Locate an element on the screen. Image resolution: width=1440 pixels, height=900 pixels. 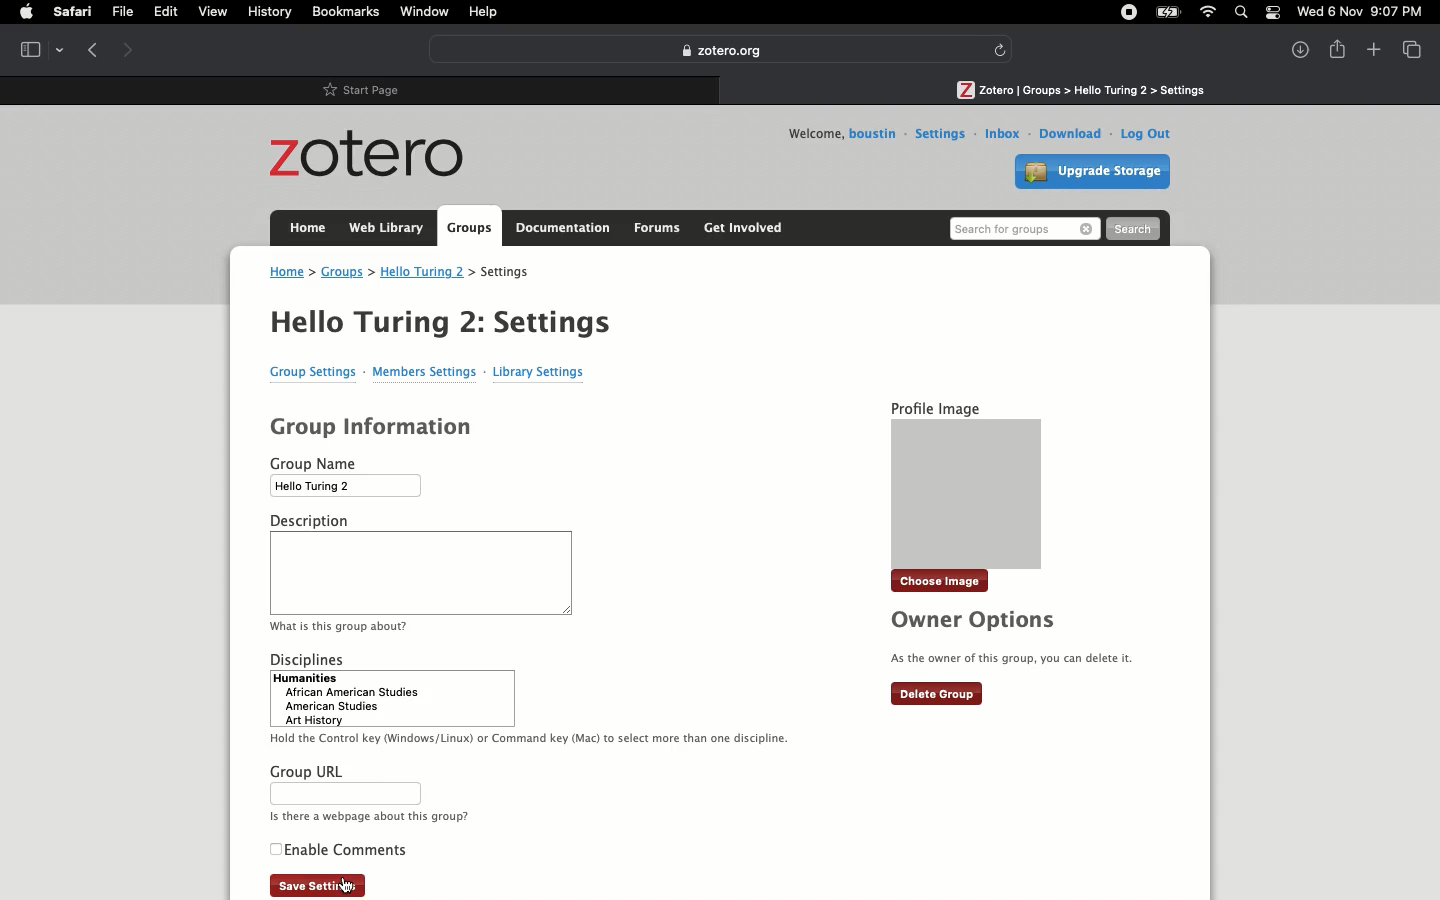
Downlaods is located at coordinates (1294, 48).